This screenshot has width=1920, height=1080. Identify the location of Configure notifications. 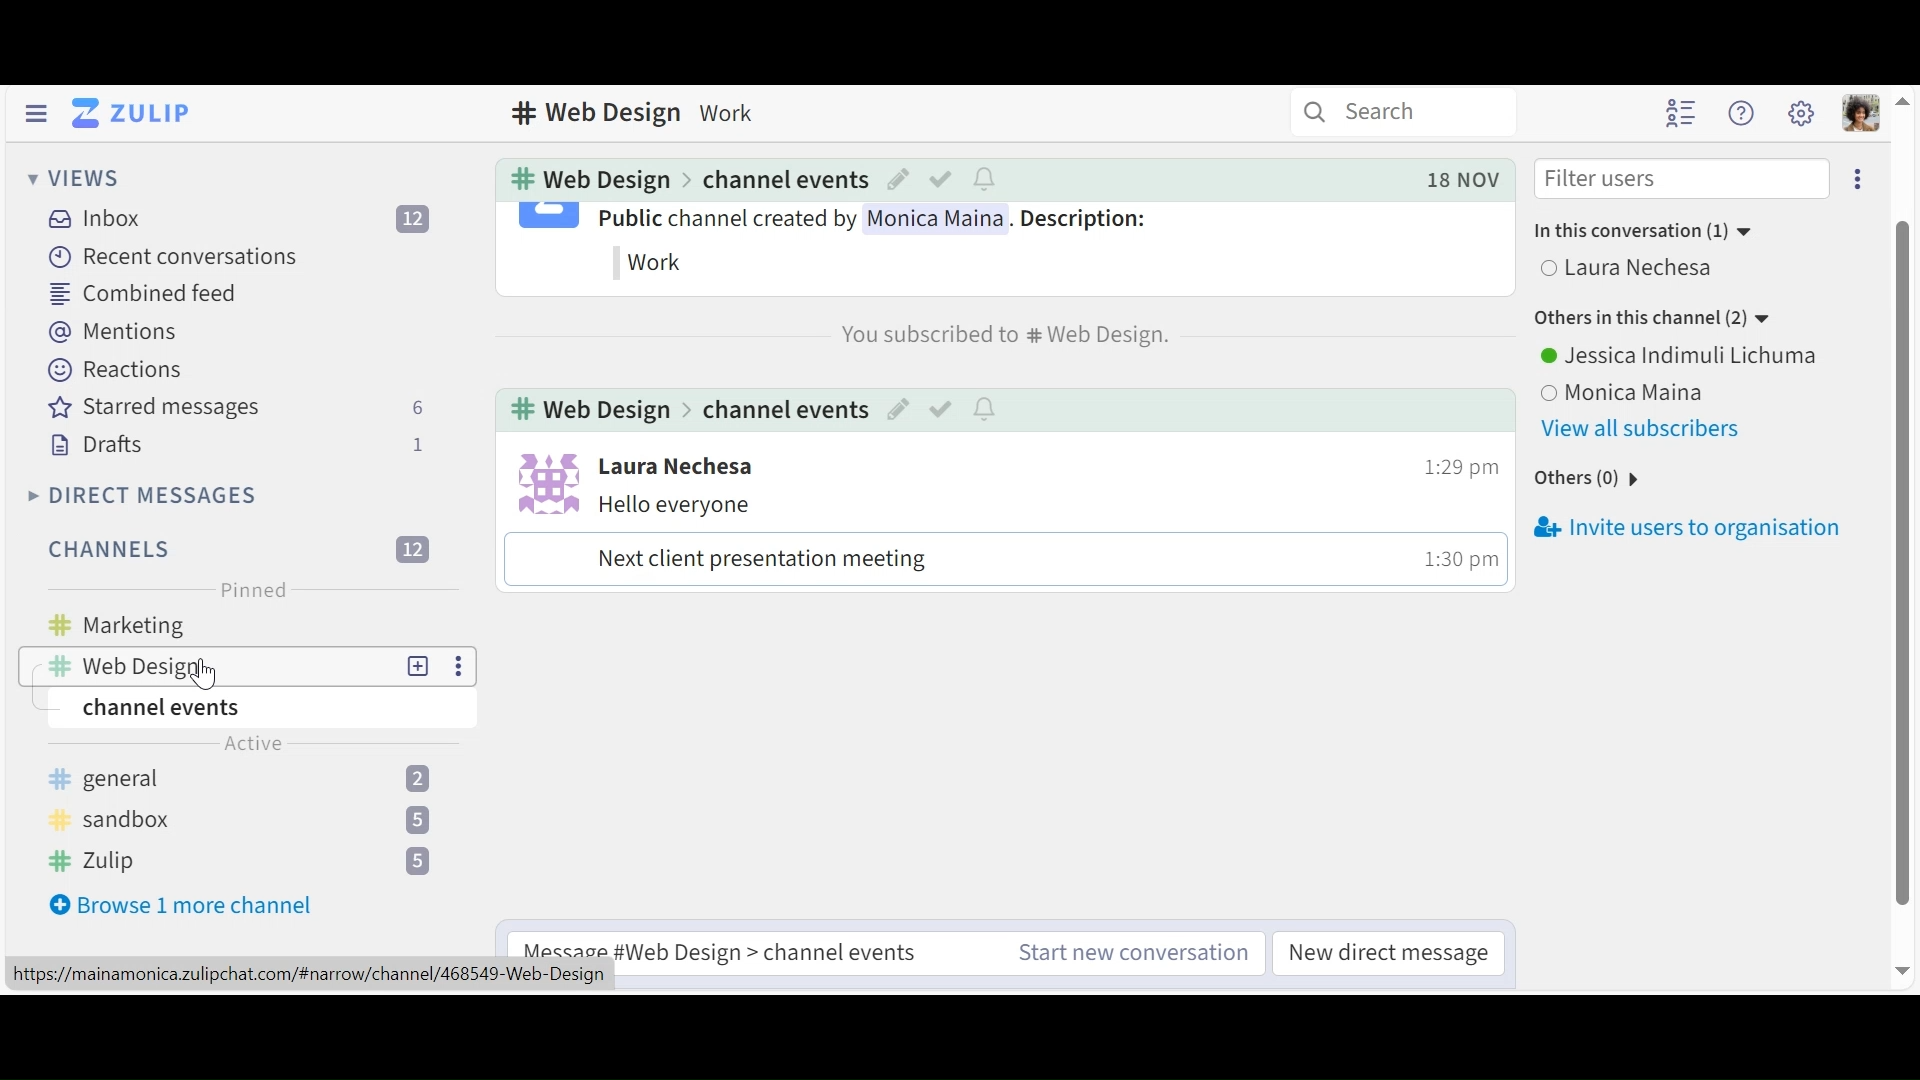
(986, 407).